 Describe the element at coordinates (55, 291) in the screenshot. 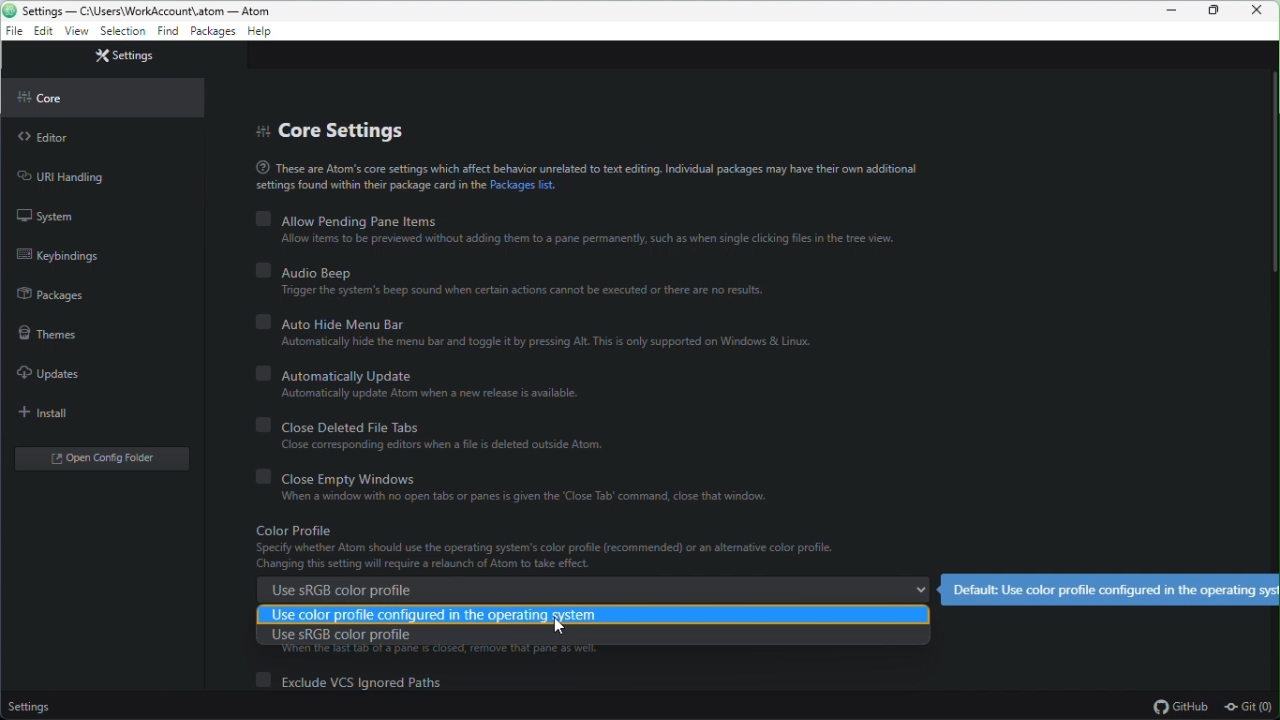

I see `Packages` at that location.